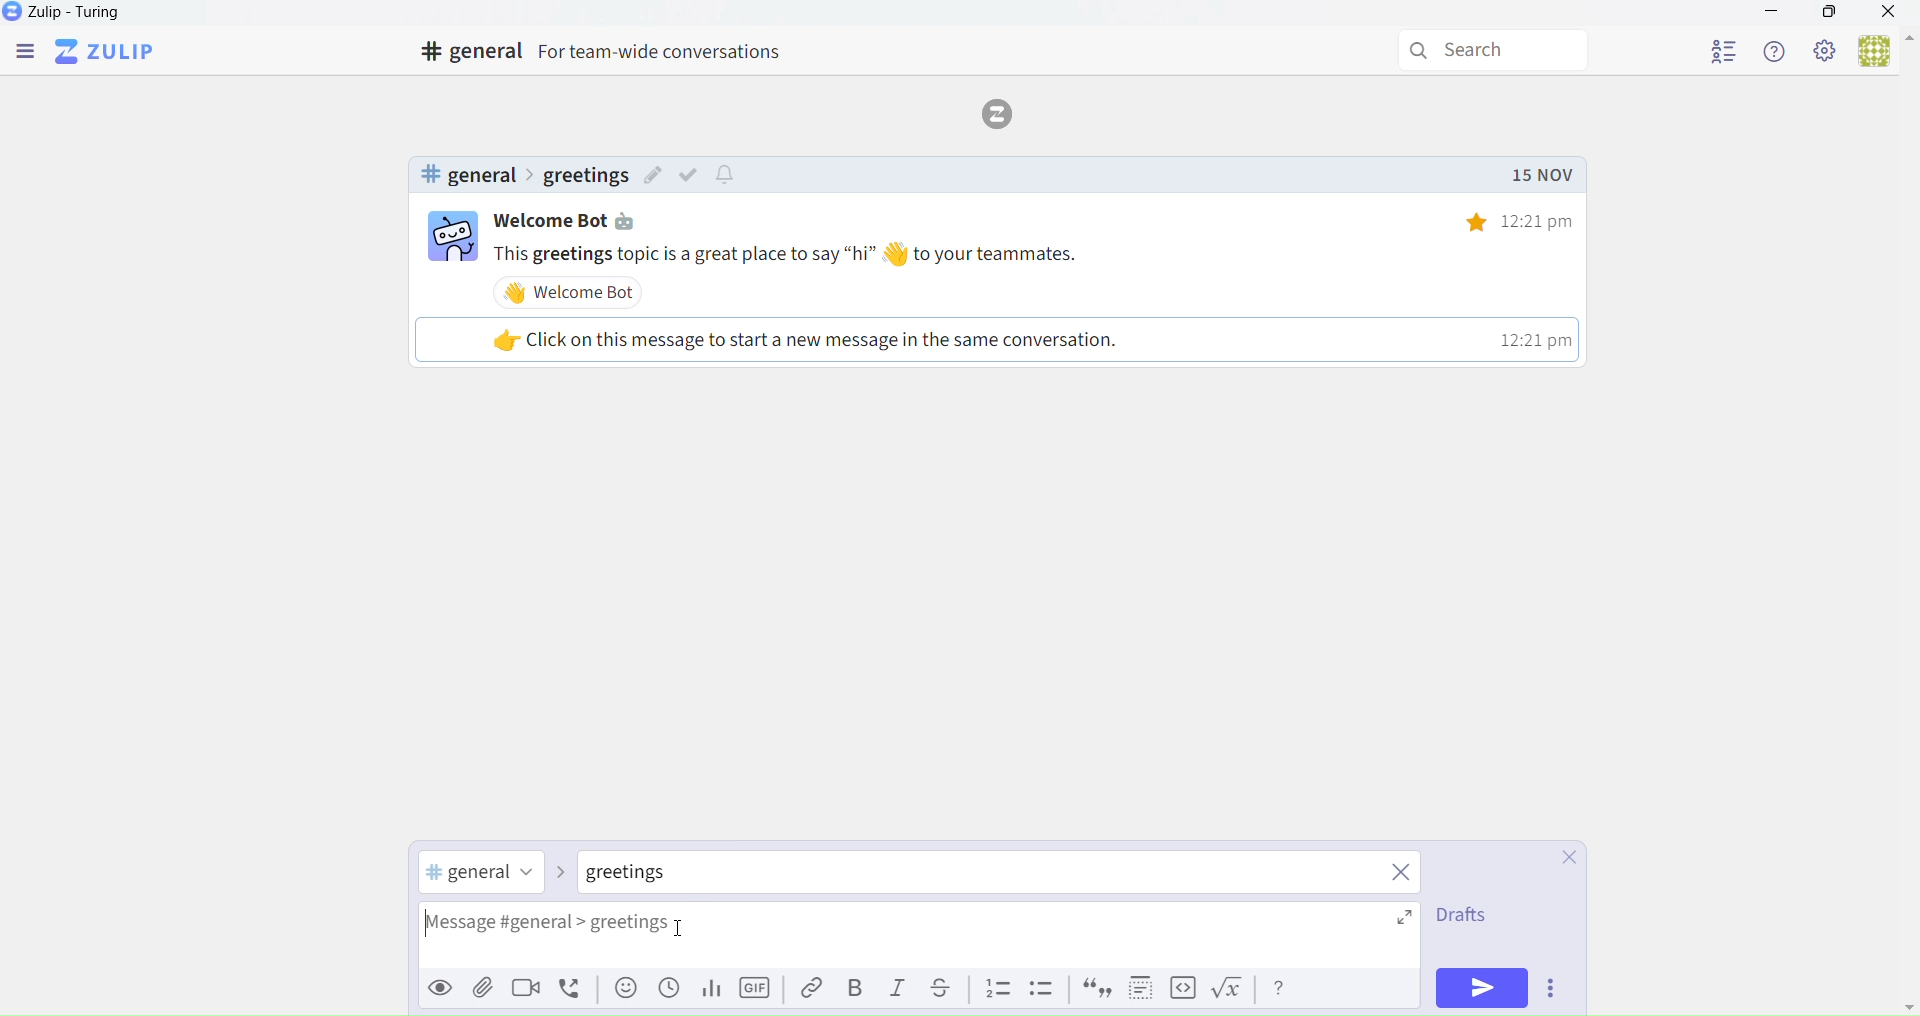  Describe the element at coordinates (855, 991) in the screenshot. I see `Bold` at that location.